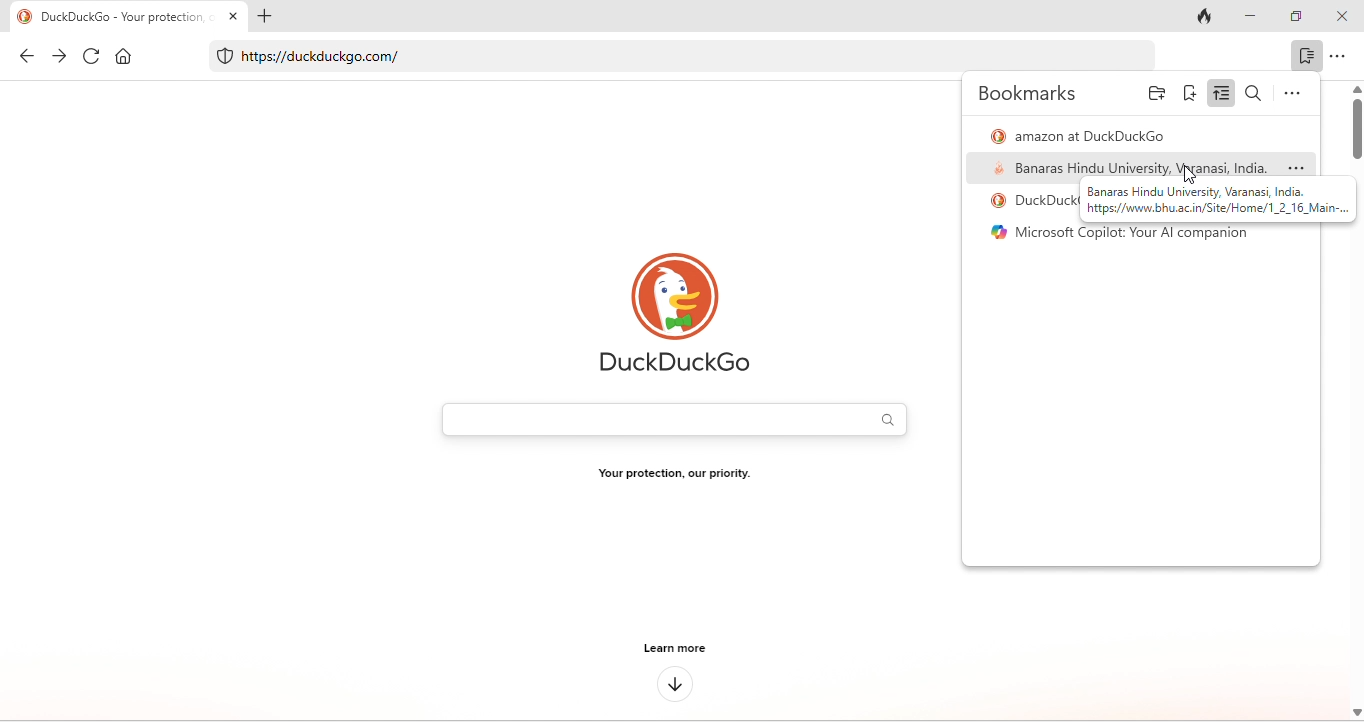  Describe the element at coordinates (1343, 57) in the screenshot. I see `option` at that location.